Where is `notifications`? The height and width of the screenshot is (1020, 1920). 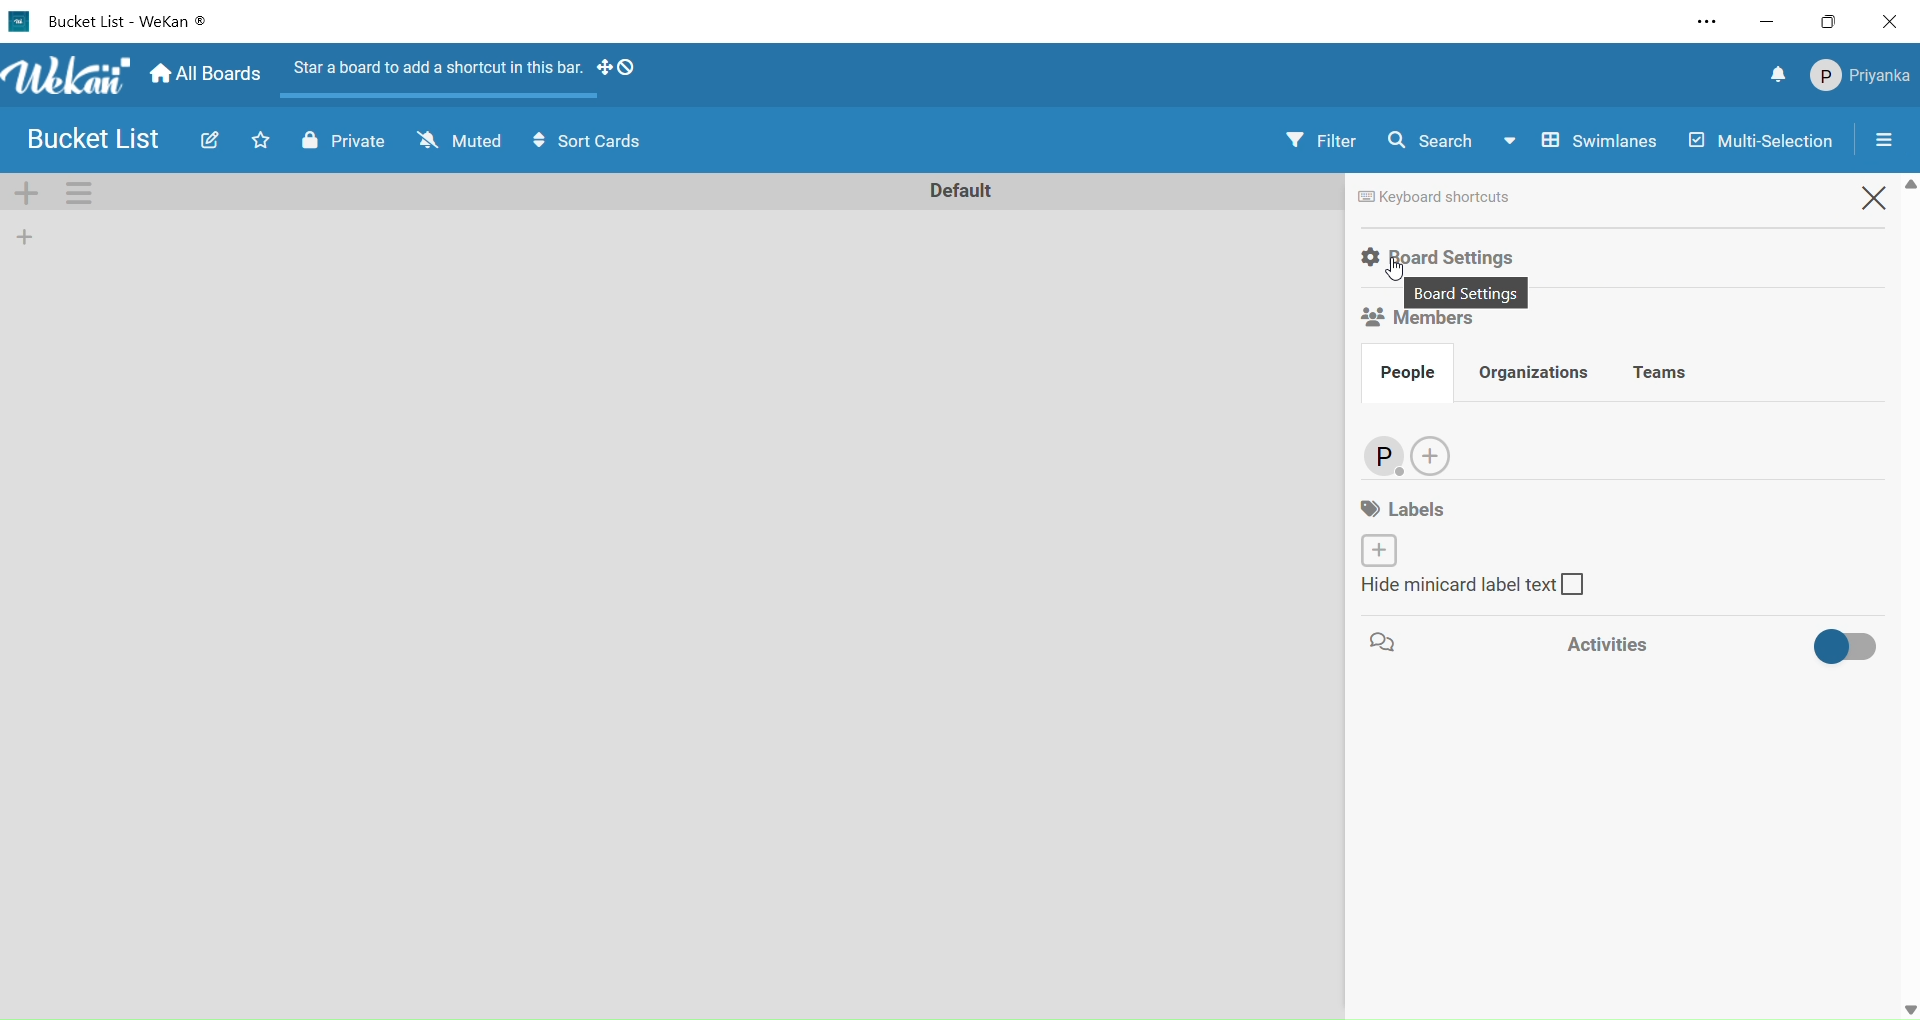
notifications is located at coordinates (1778, 74).